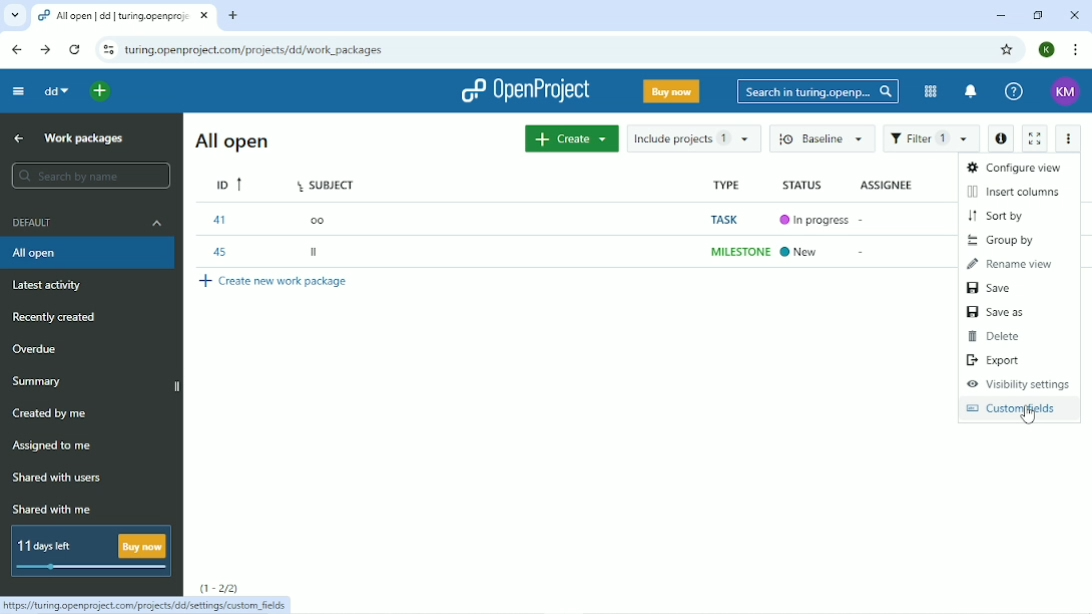 This screenshot has width=1092, height=614. What do you see at coordinates (971, 92) in the screenshot?
I see `To notification center` at bounding box center [971, 92].